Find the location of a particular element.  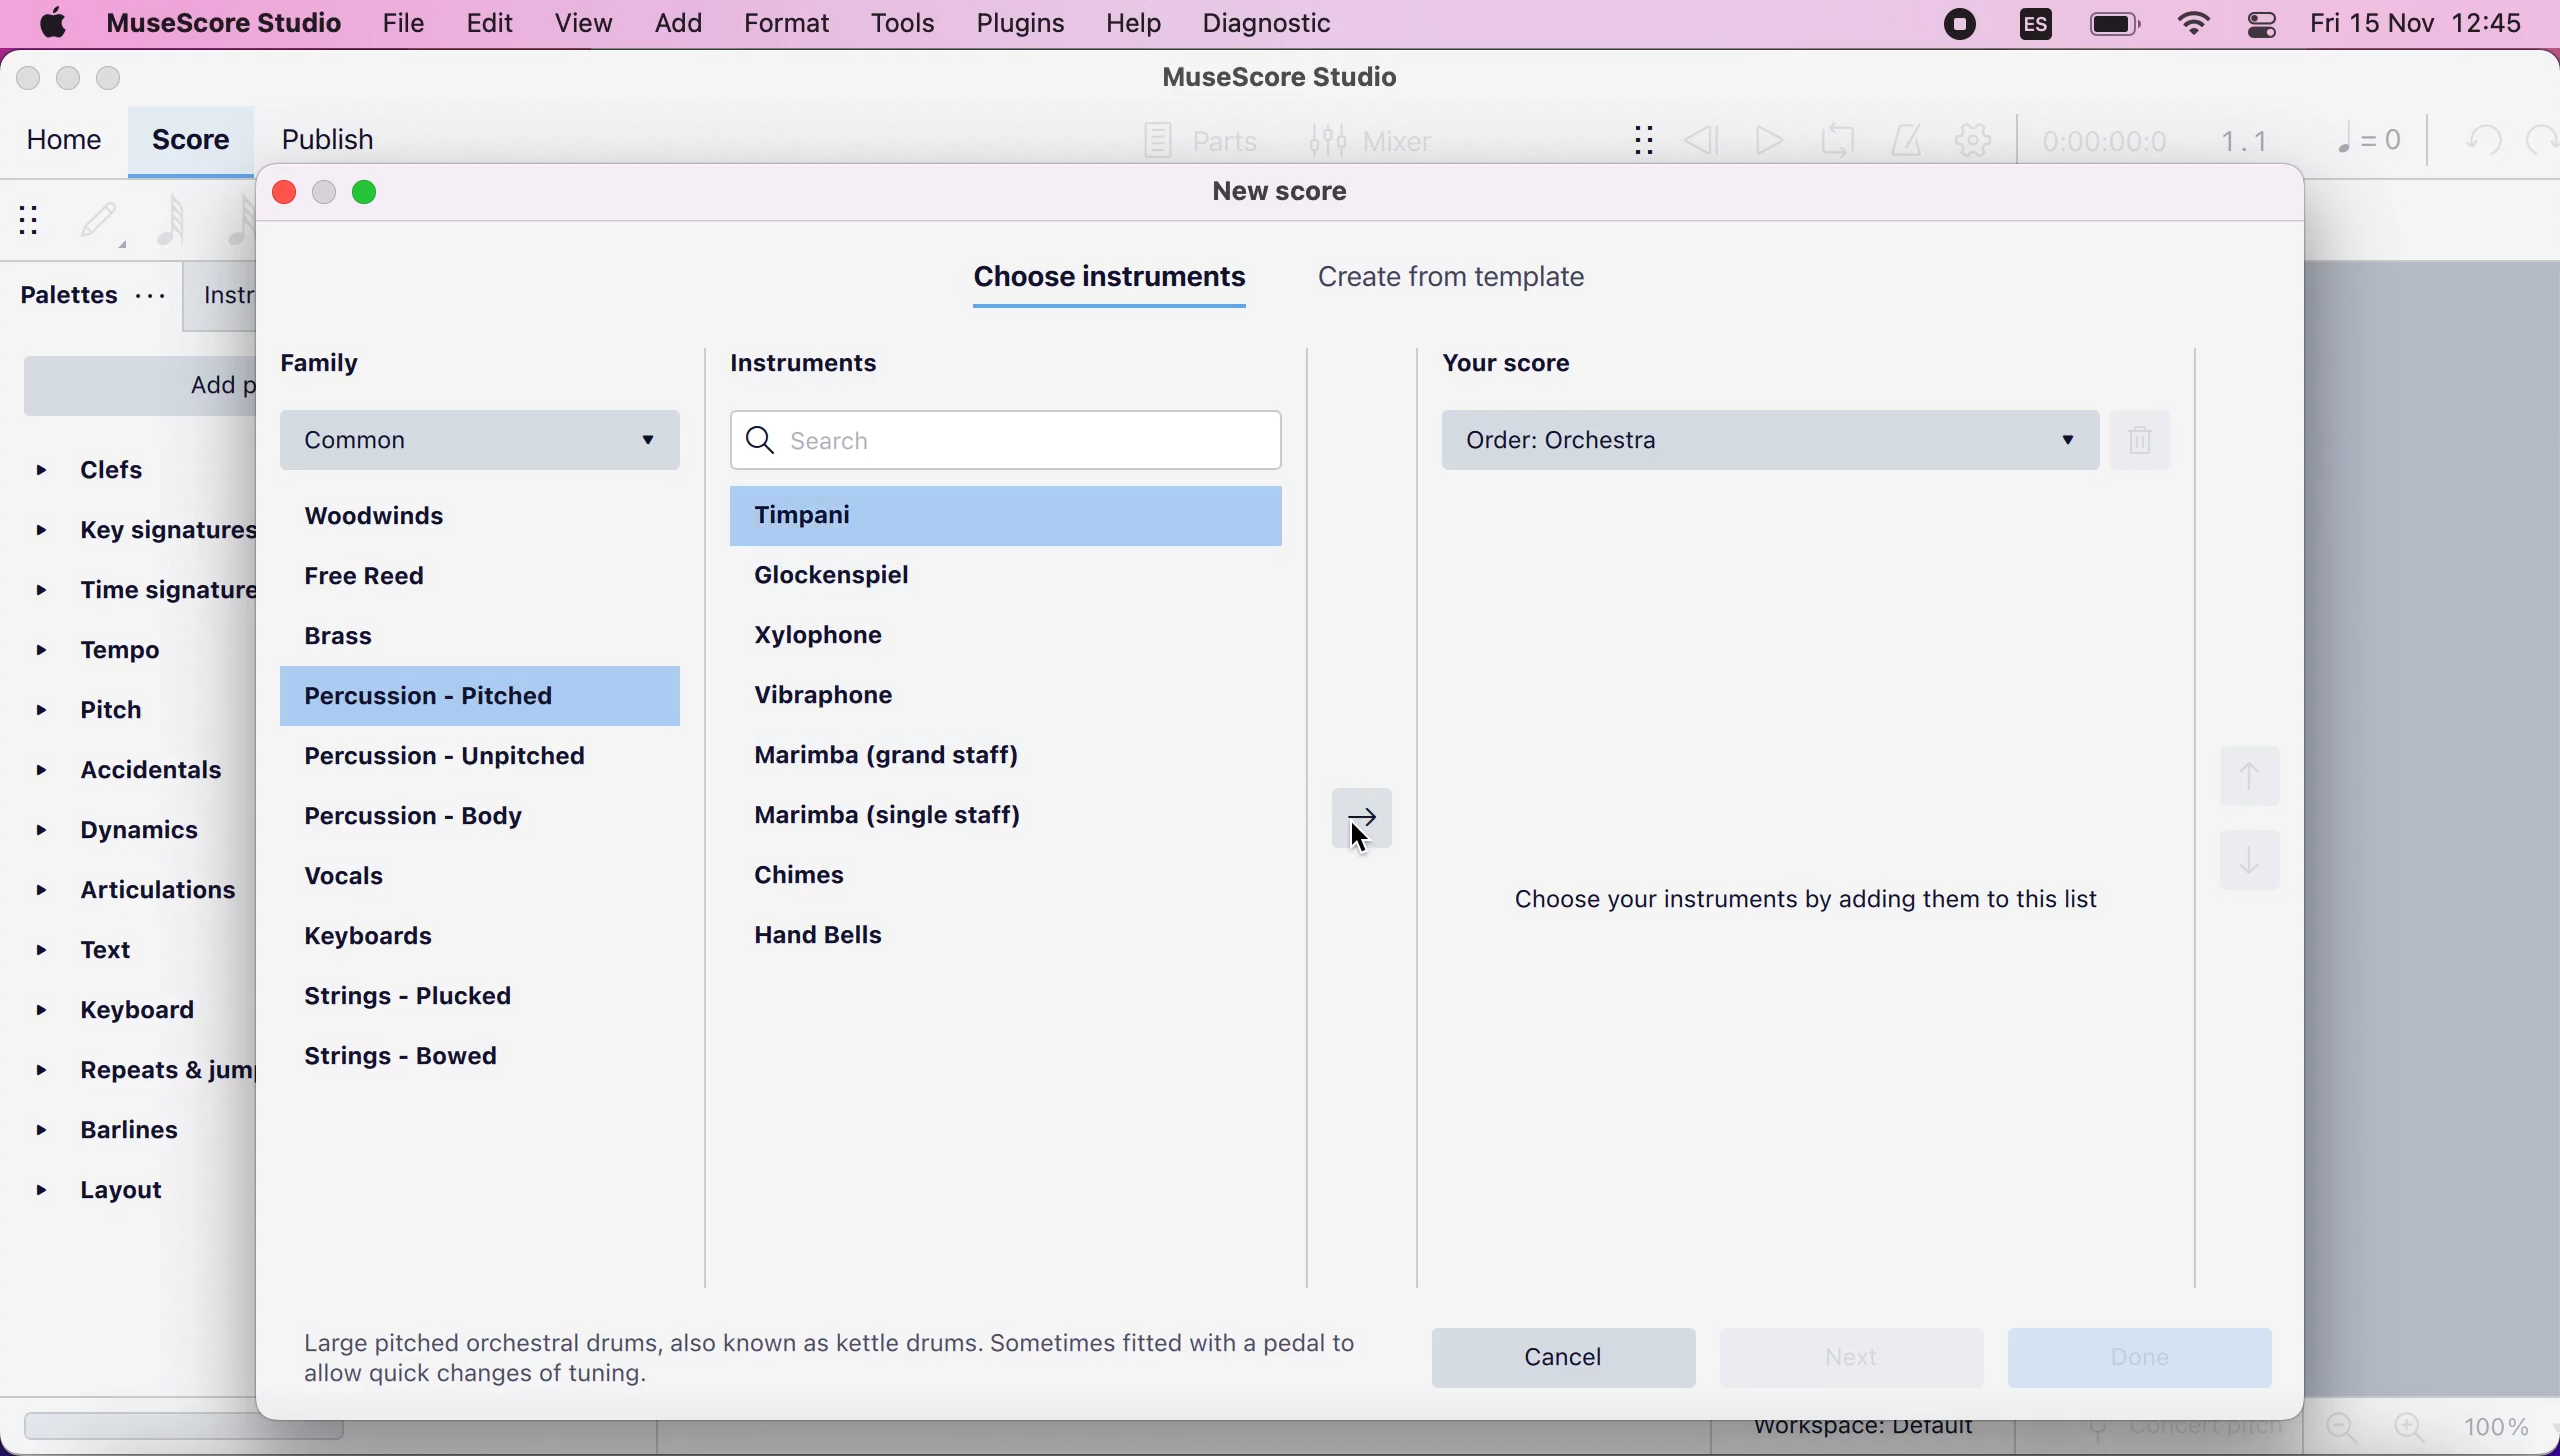

vibraphone is located at coordinates (861, 699).